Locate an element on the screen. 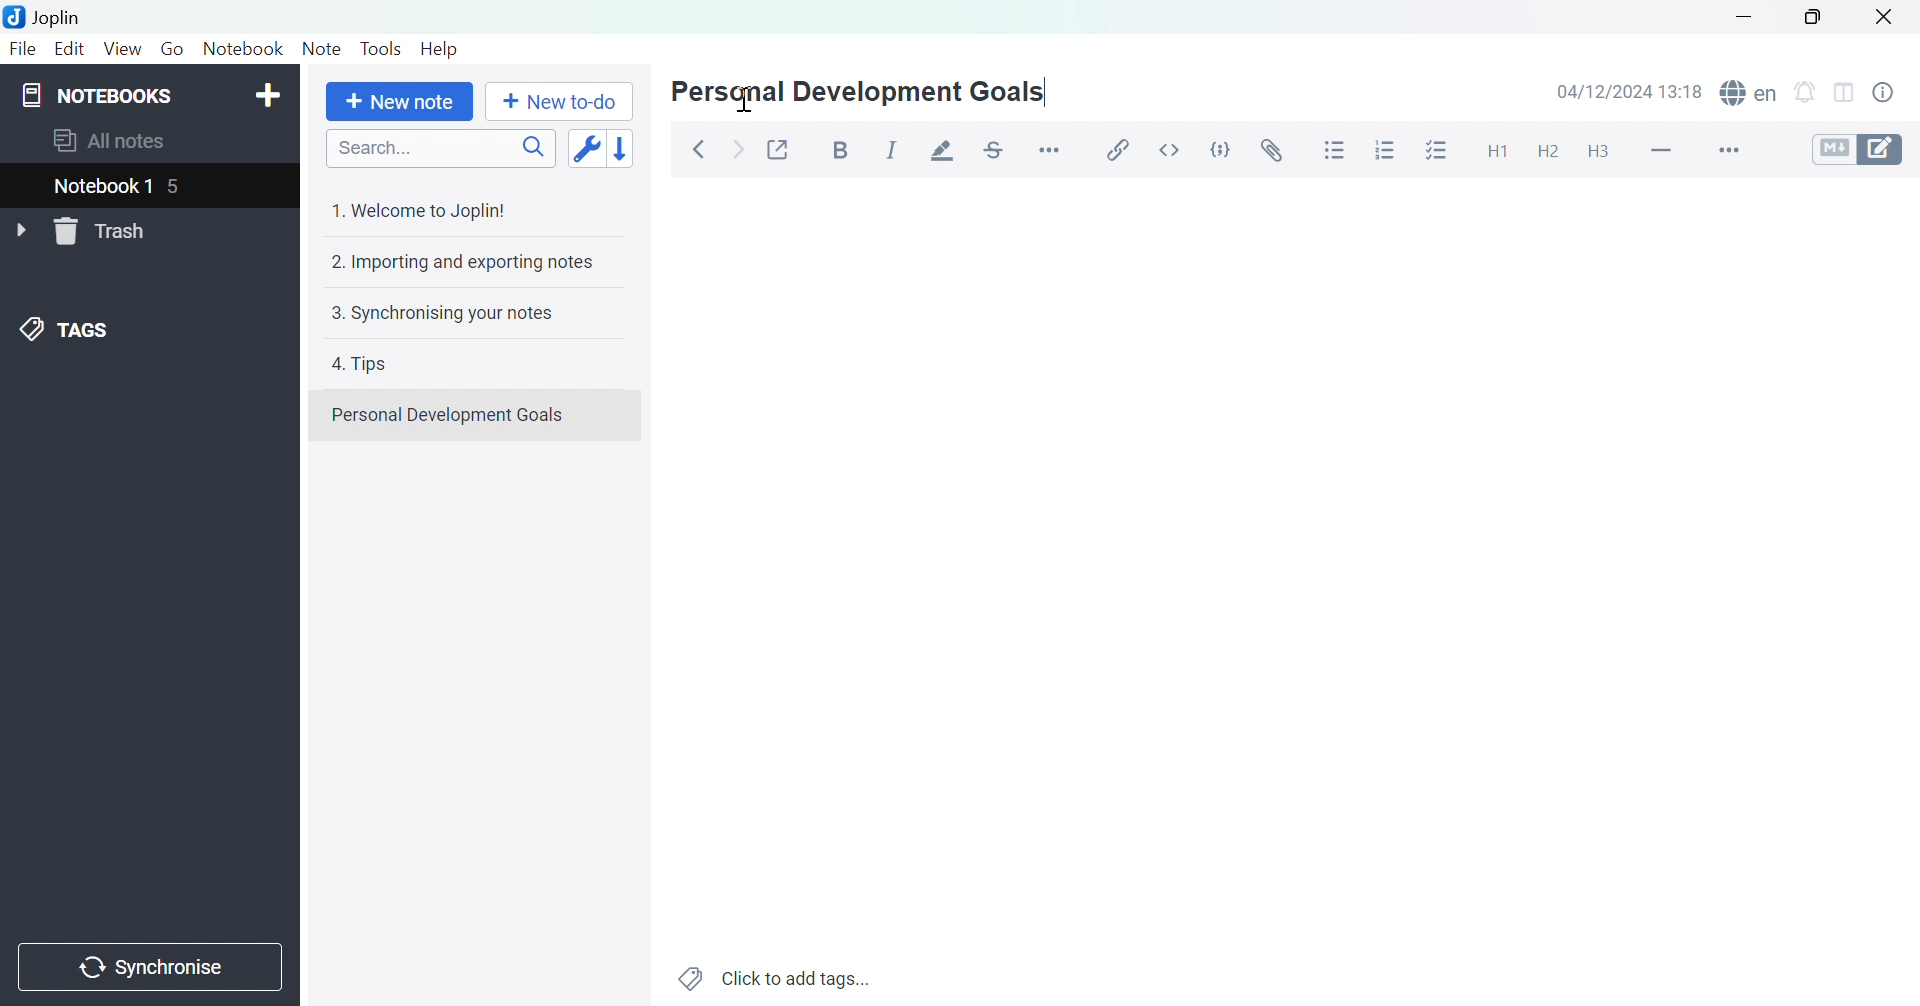  New note is located at coordinates (399, 103).